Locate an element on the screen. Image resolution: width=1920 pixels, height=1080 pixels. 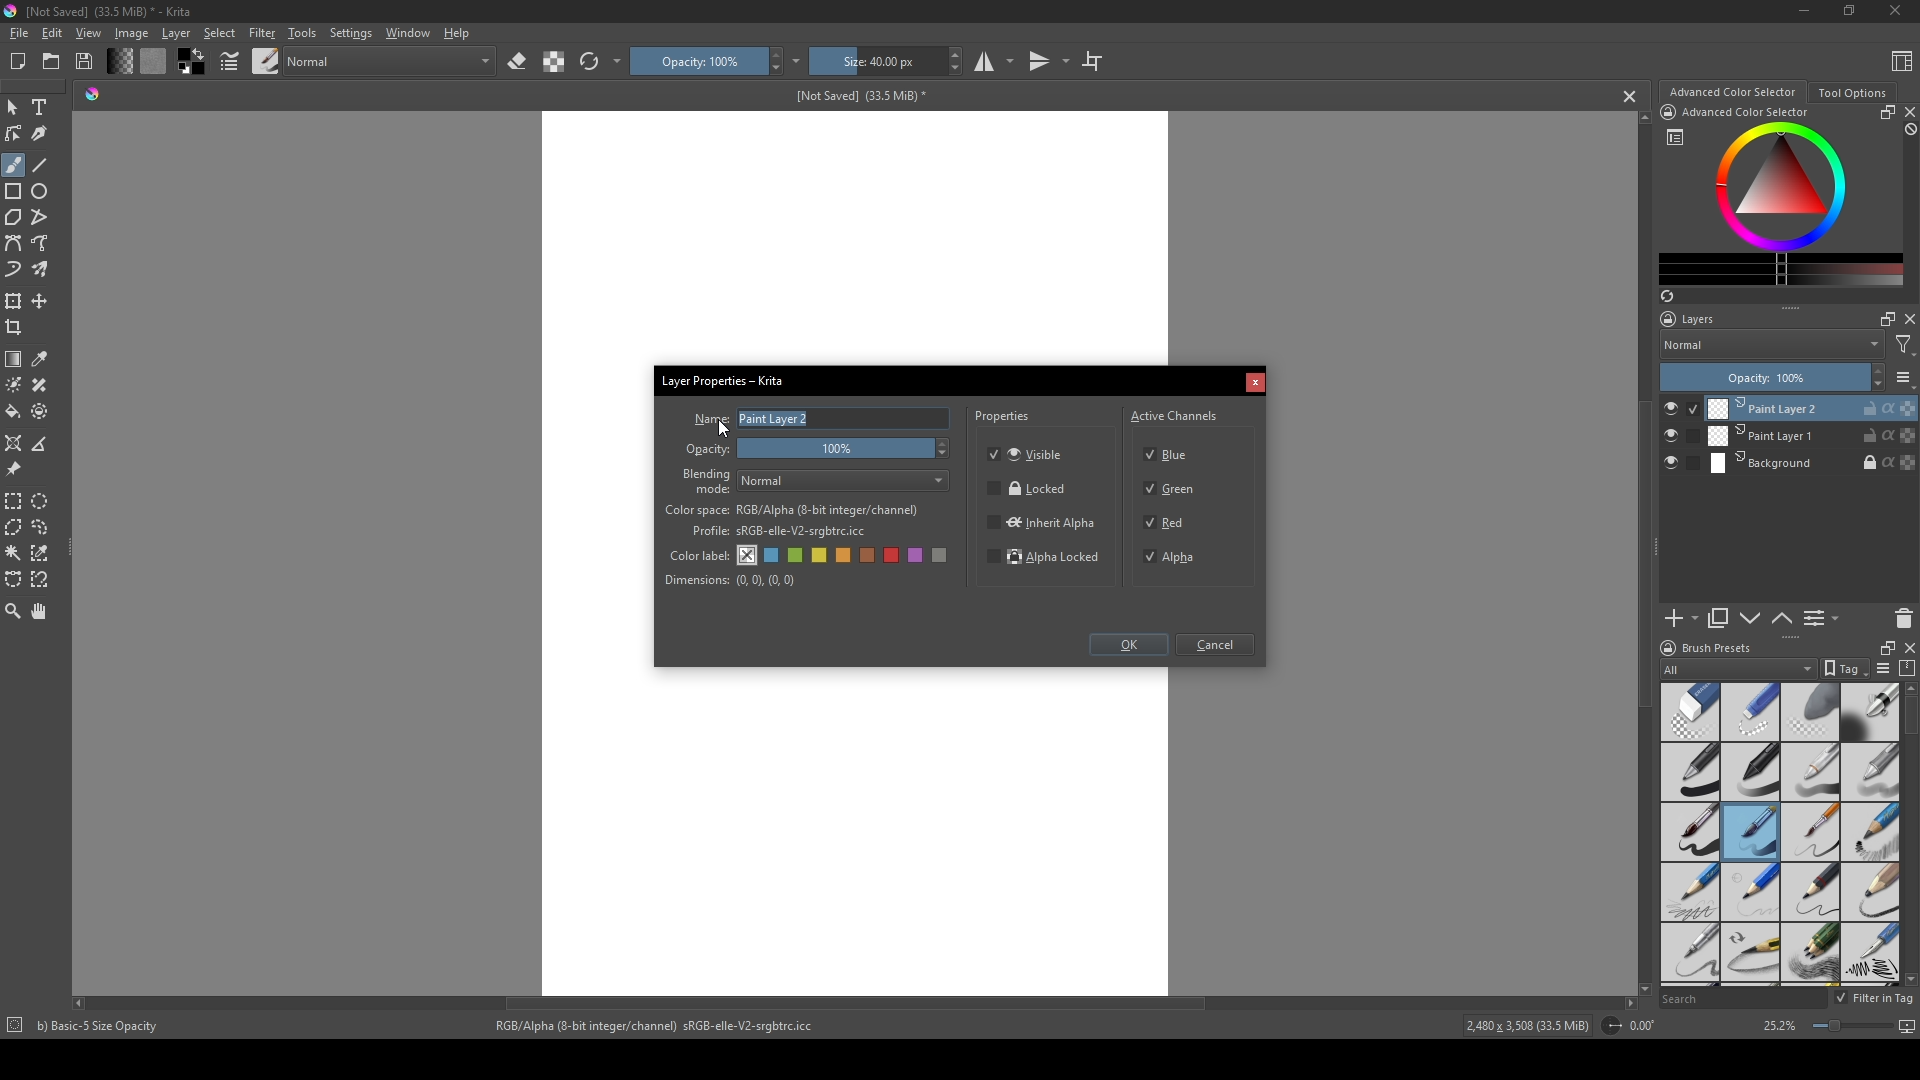
brush is located at coordinates (266, 60).